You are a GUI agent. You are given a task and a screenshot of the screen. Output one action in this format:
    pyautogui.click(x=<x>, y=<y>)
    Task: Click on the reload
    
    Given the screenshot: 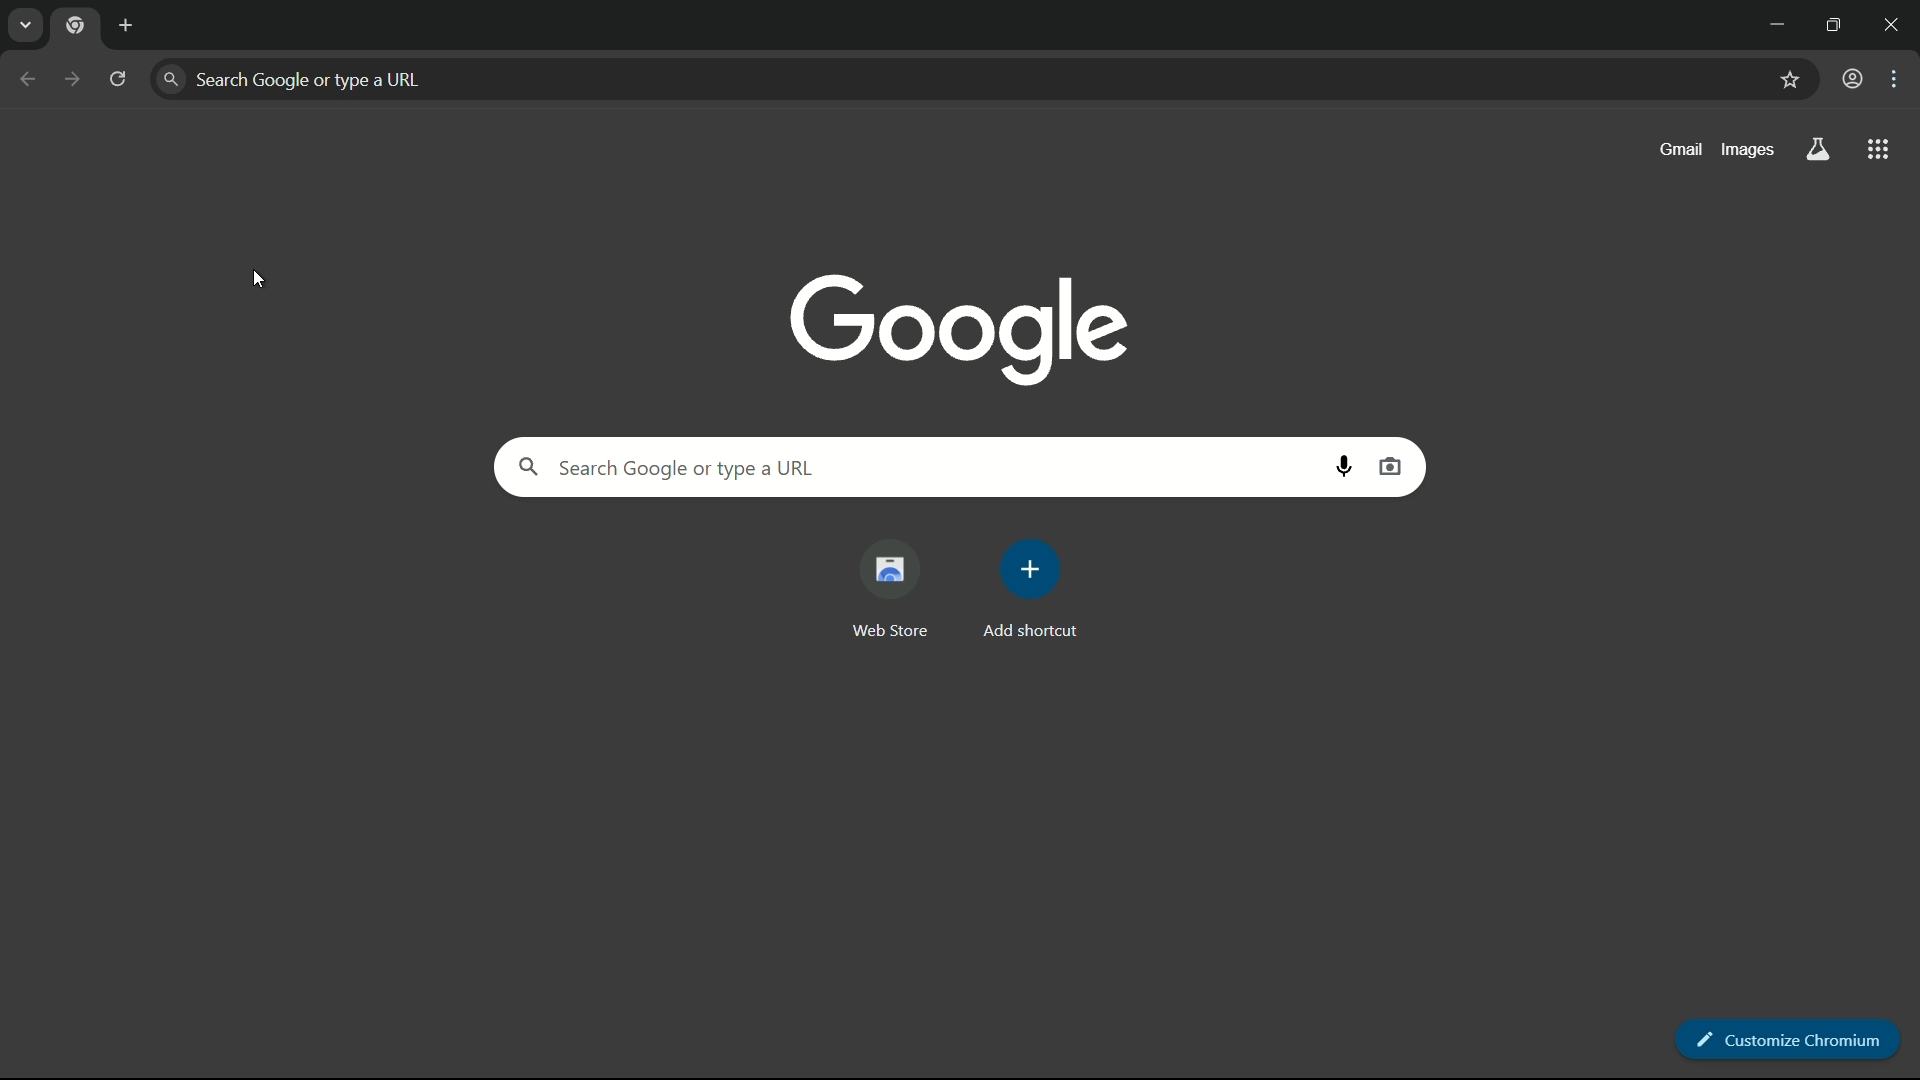 What is the action you would take?
    pyautogui.click(x=119, y=78)
    